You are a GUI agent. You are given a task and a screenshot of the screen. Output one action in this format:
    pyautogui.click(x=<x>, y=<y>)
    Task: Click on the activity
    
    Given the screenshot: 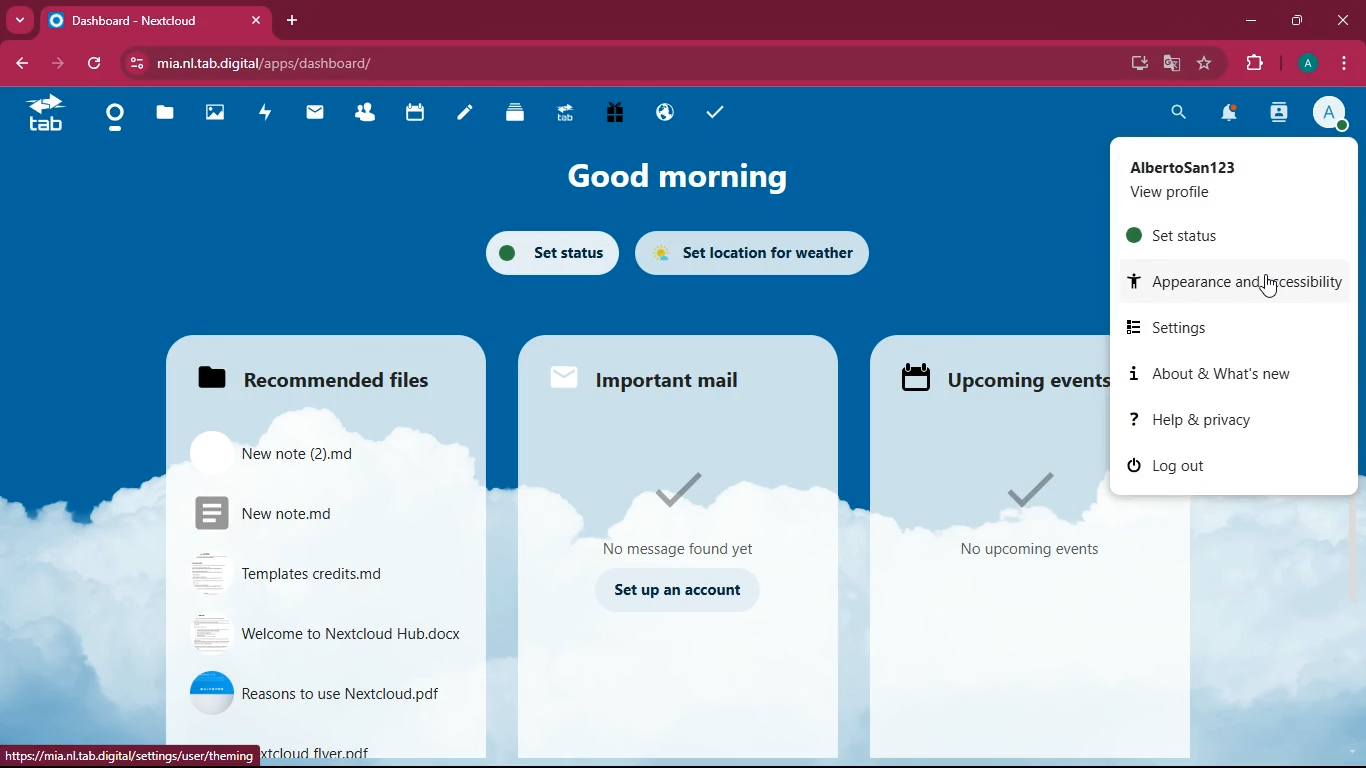 What is the action you would take?
    pyautogui.click(x=1278, y=114)
    